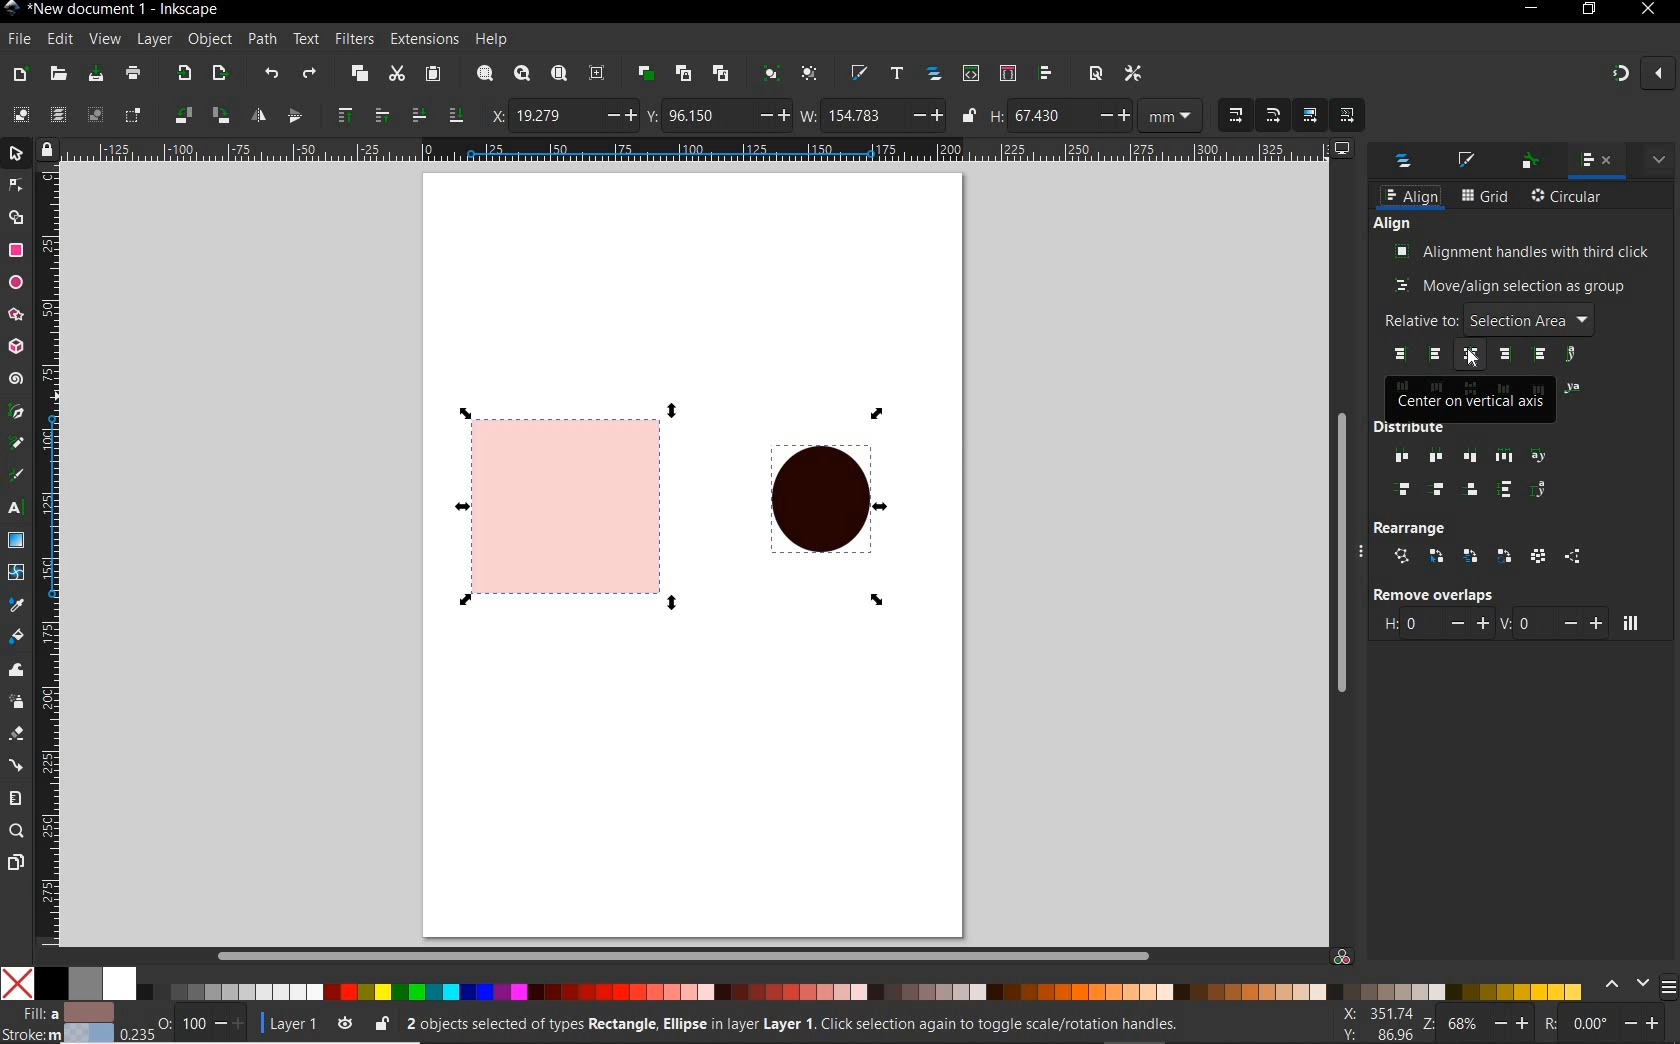 The width and height of the screenshot is (1680, 1044). Describe the element at coordinates (773, 74) in the screenshot. I see `group` at that location.